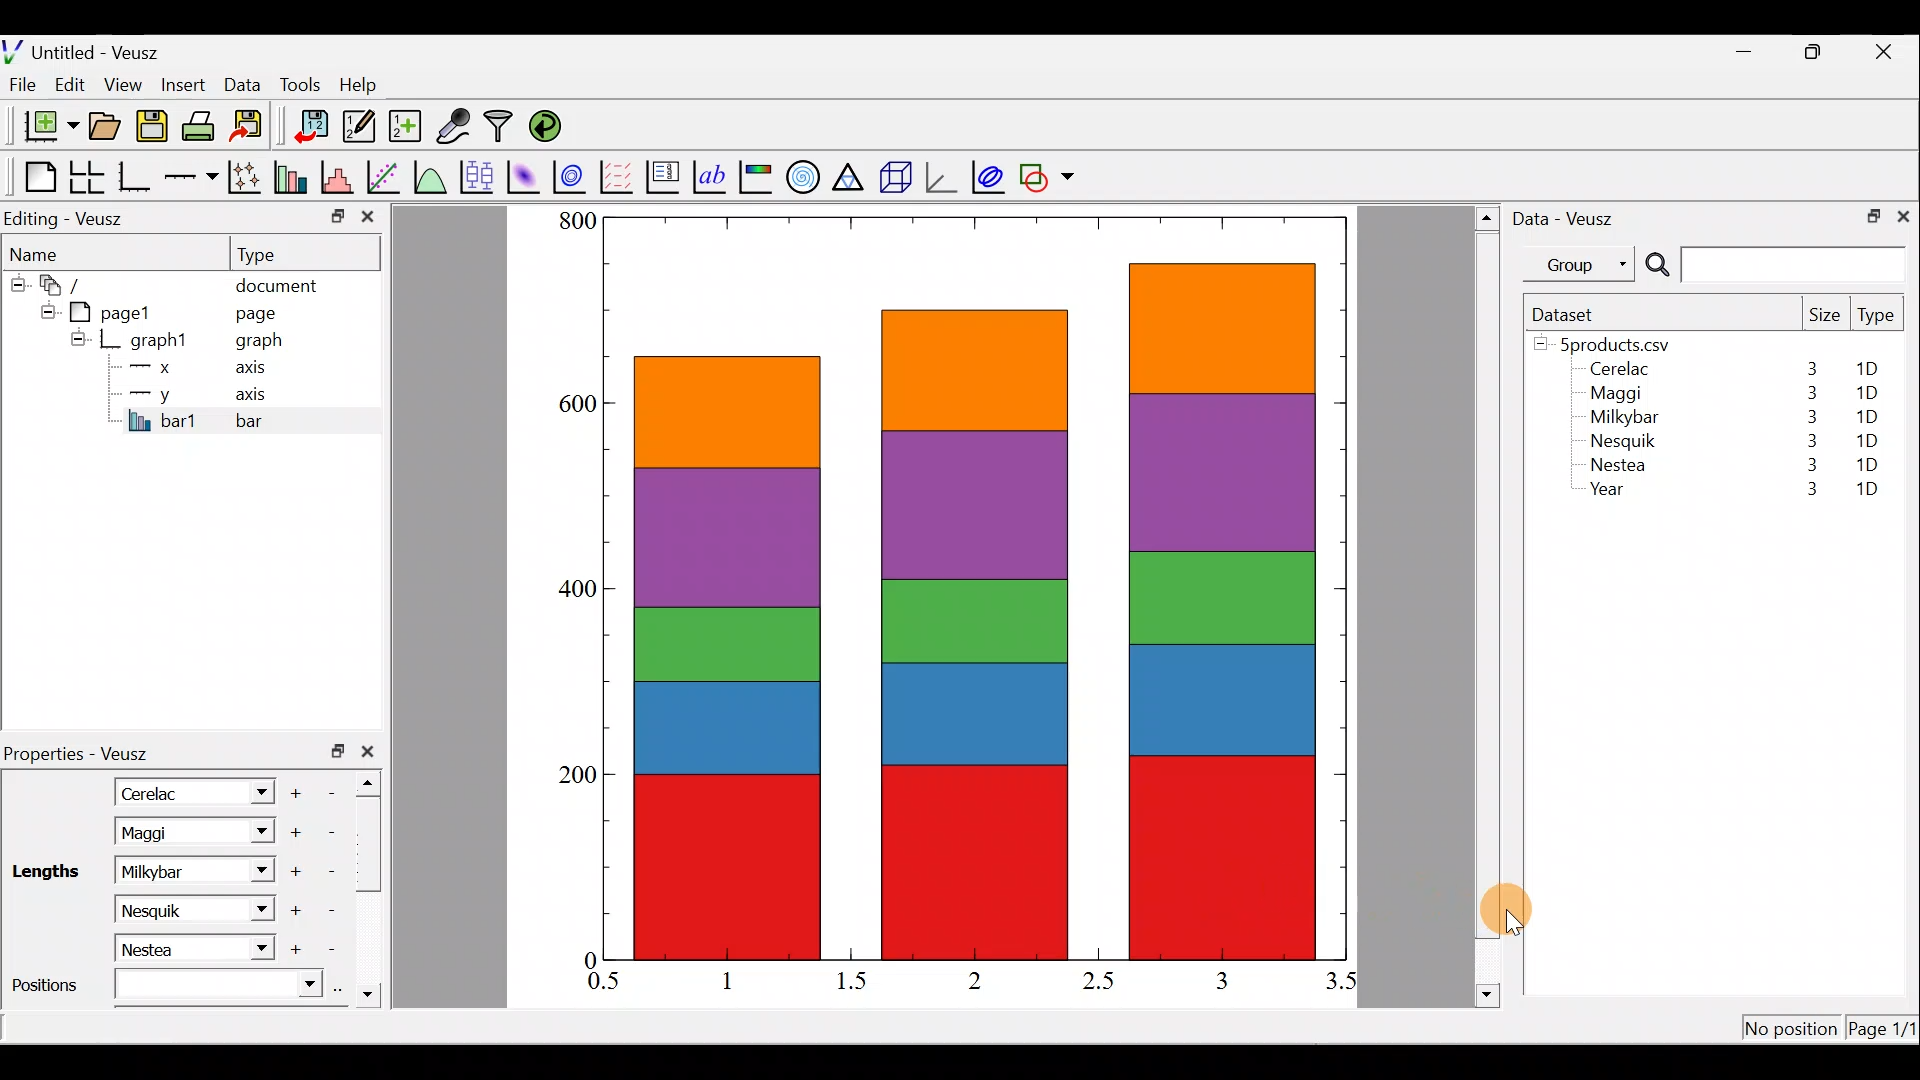 This screenshot has height=1080, width=1920. Describe the element at coordinates (78, 338) in the screenshot. I see `hide` at that location.